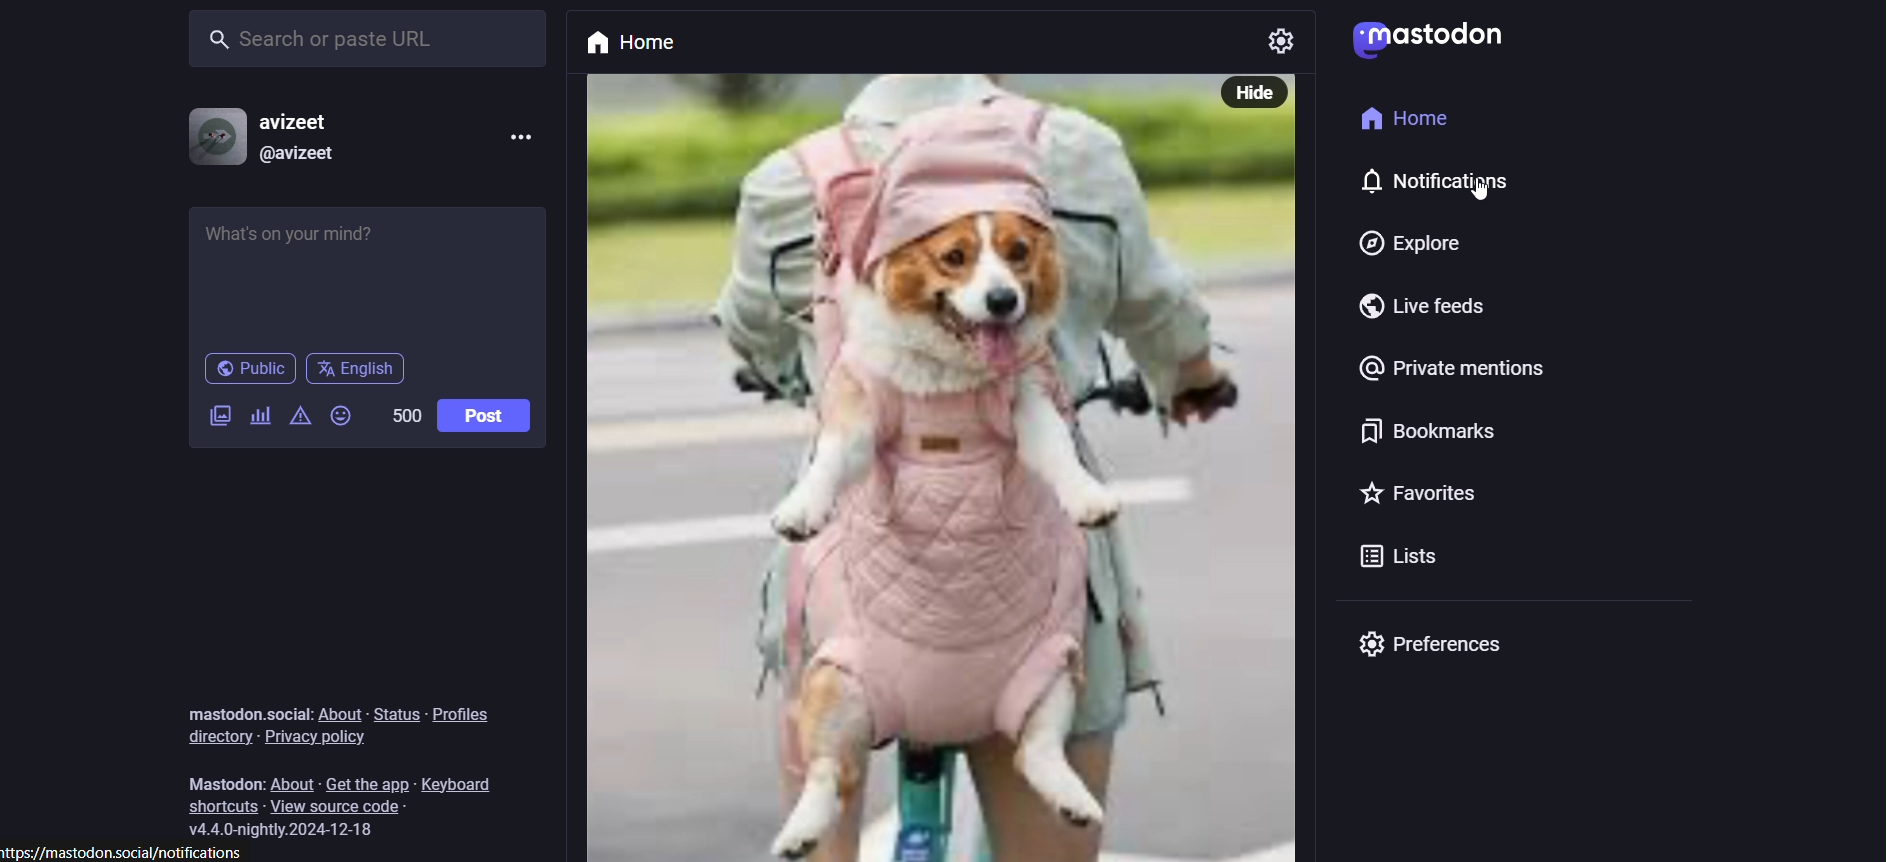 The width and height of the screenshot is (1886, 862). I want to click on language English, so click(372, 368).